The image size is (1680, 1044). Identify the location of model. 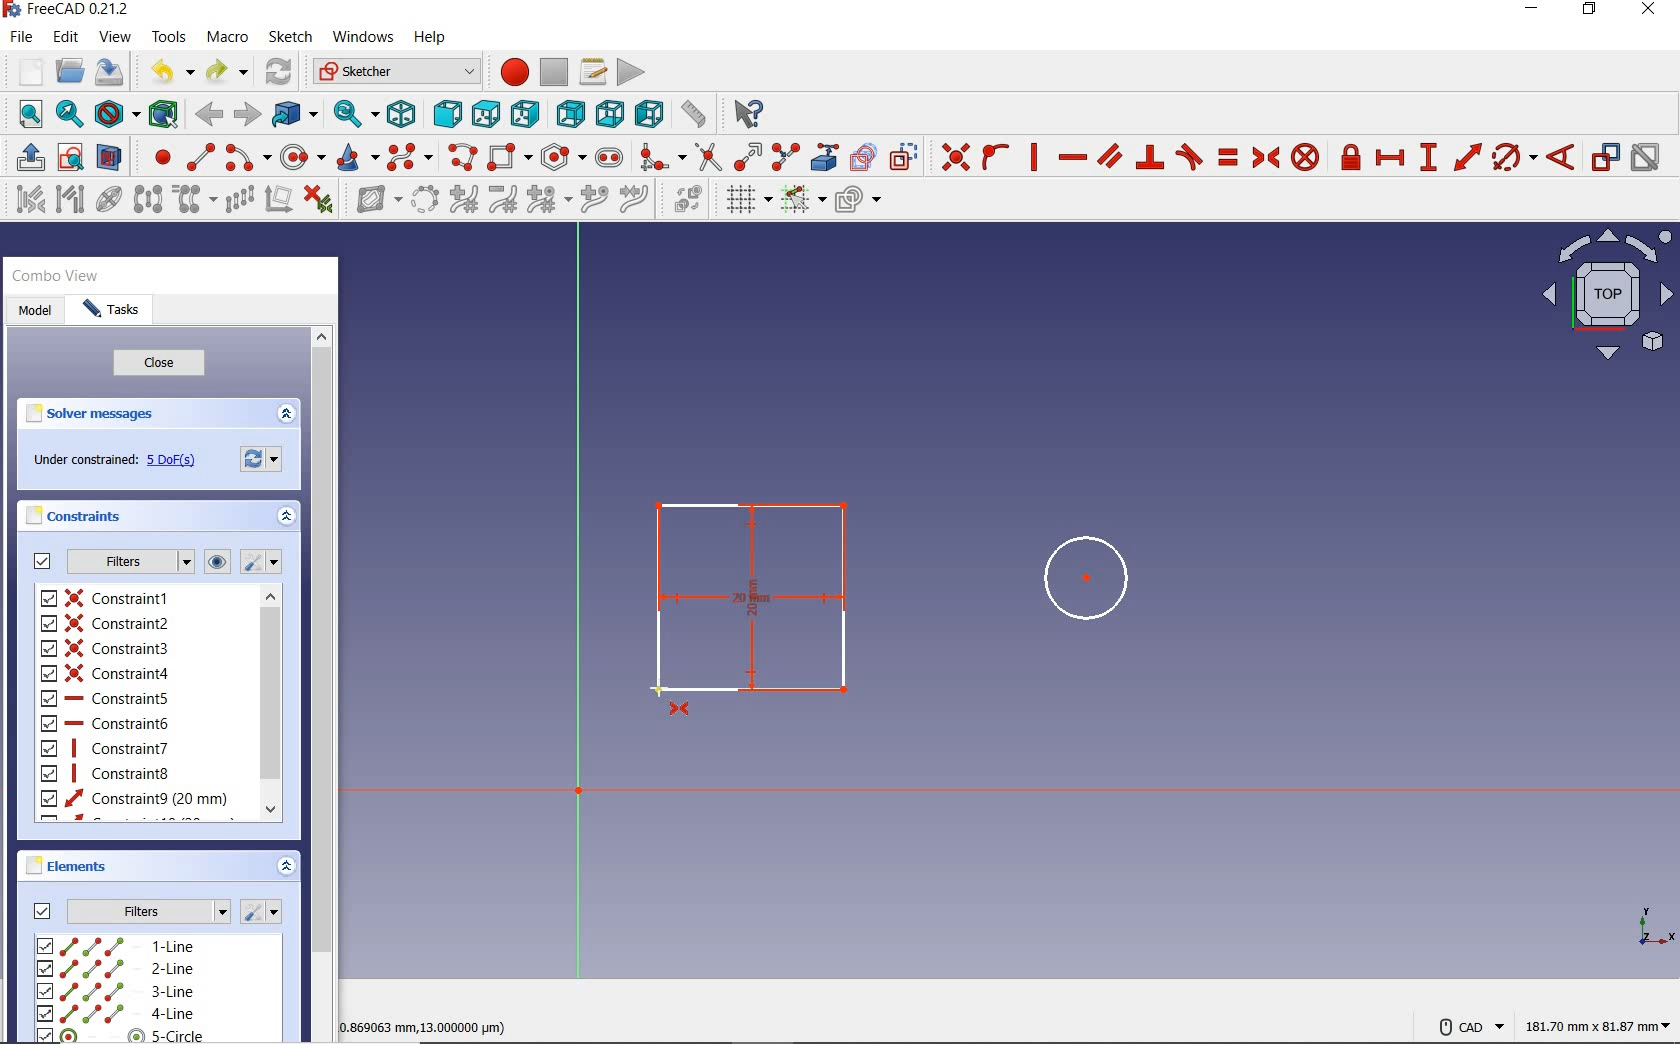
(37, 315).